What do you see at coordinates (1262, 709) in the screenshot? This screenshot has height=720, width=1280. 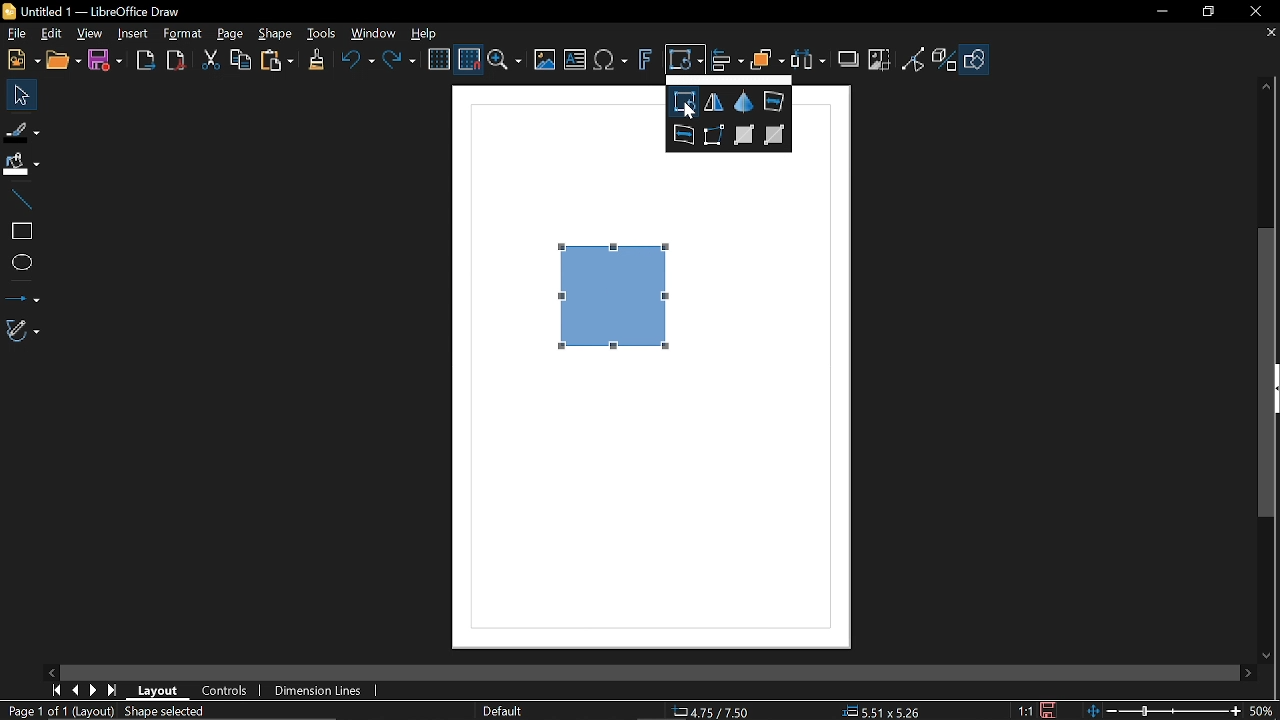 I see `50% (Current zoom)` at bounding box center [1262, 709].